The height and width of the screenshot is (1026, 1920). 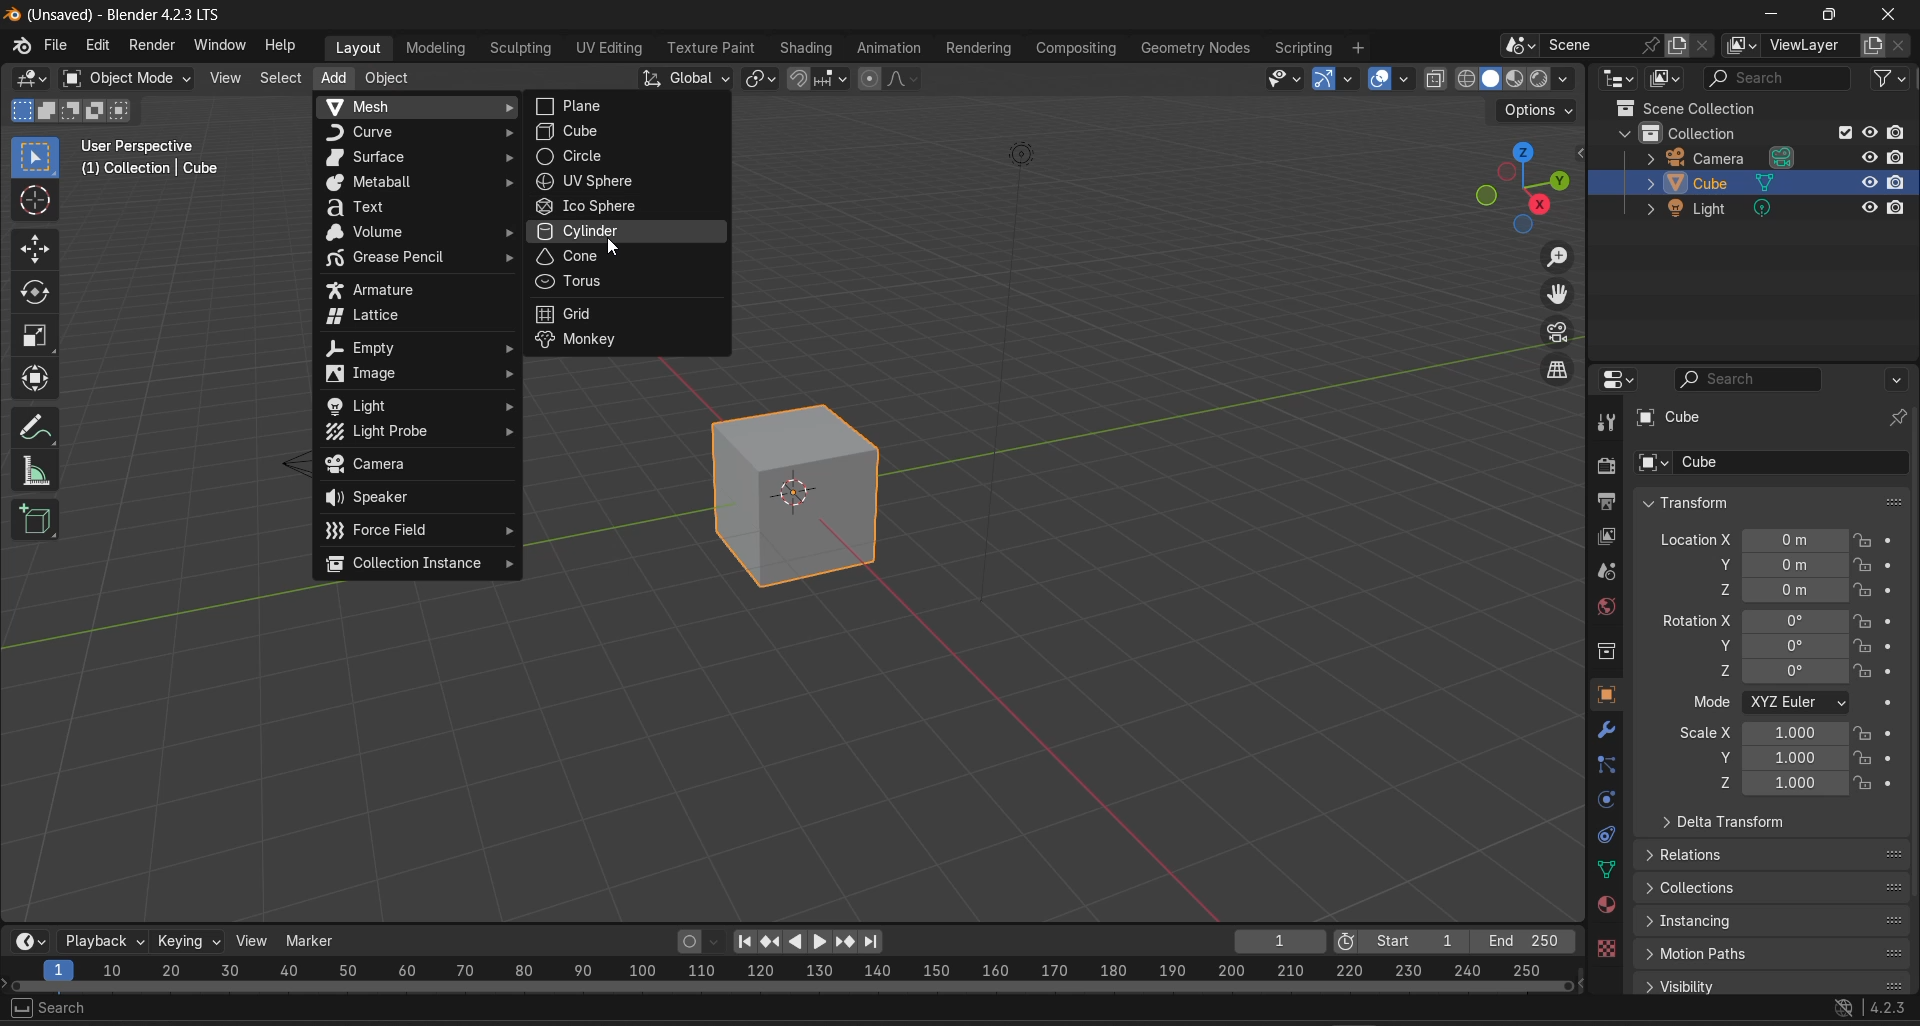 What do you see at coordinates (1603, 465) in the screenshot?
I see `render` at bounding box center [1603, 465].